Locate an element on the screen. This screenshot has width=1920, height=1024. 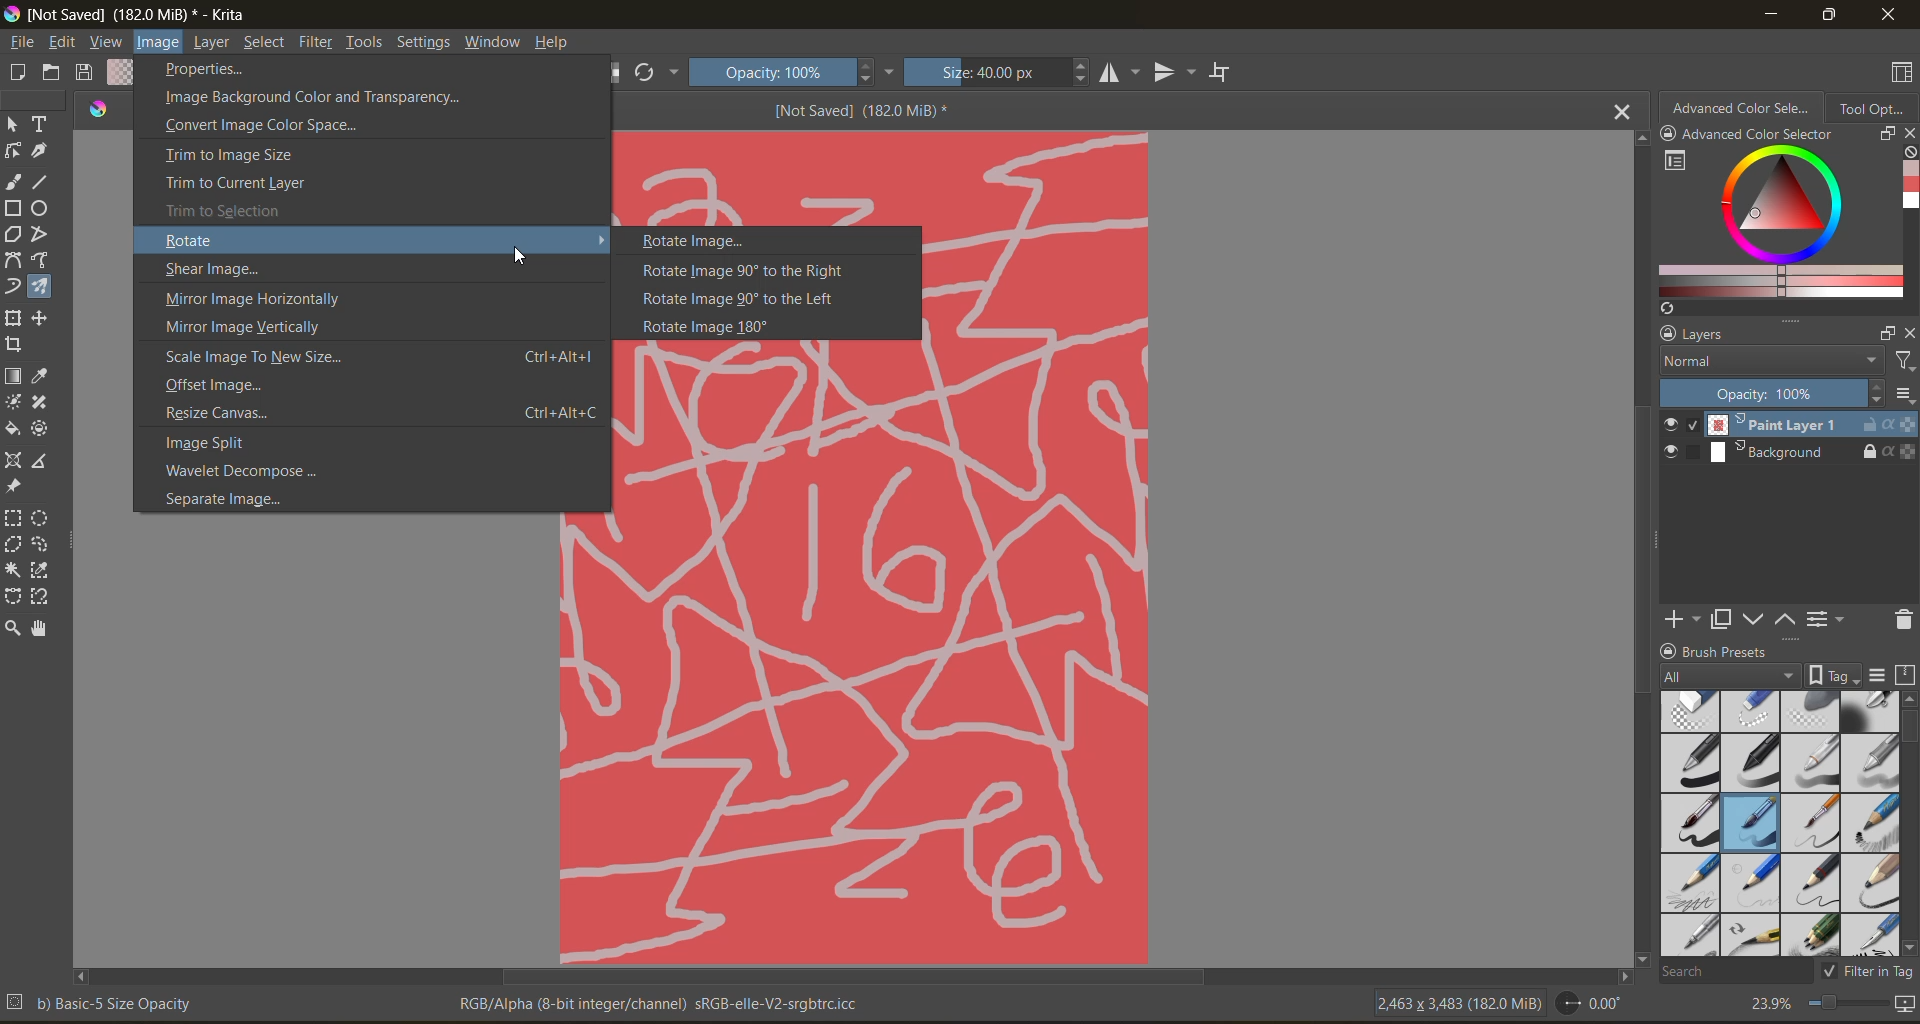
image is located at coordinates (157, 43).